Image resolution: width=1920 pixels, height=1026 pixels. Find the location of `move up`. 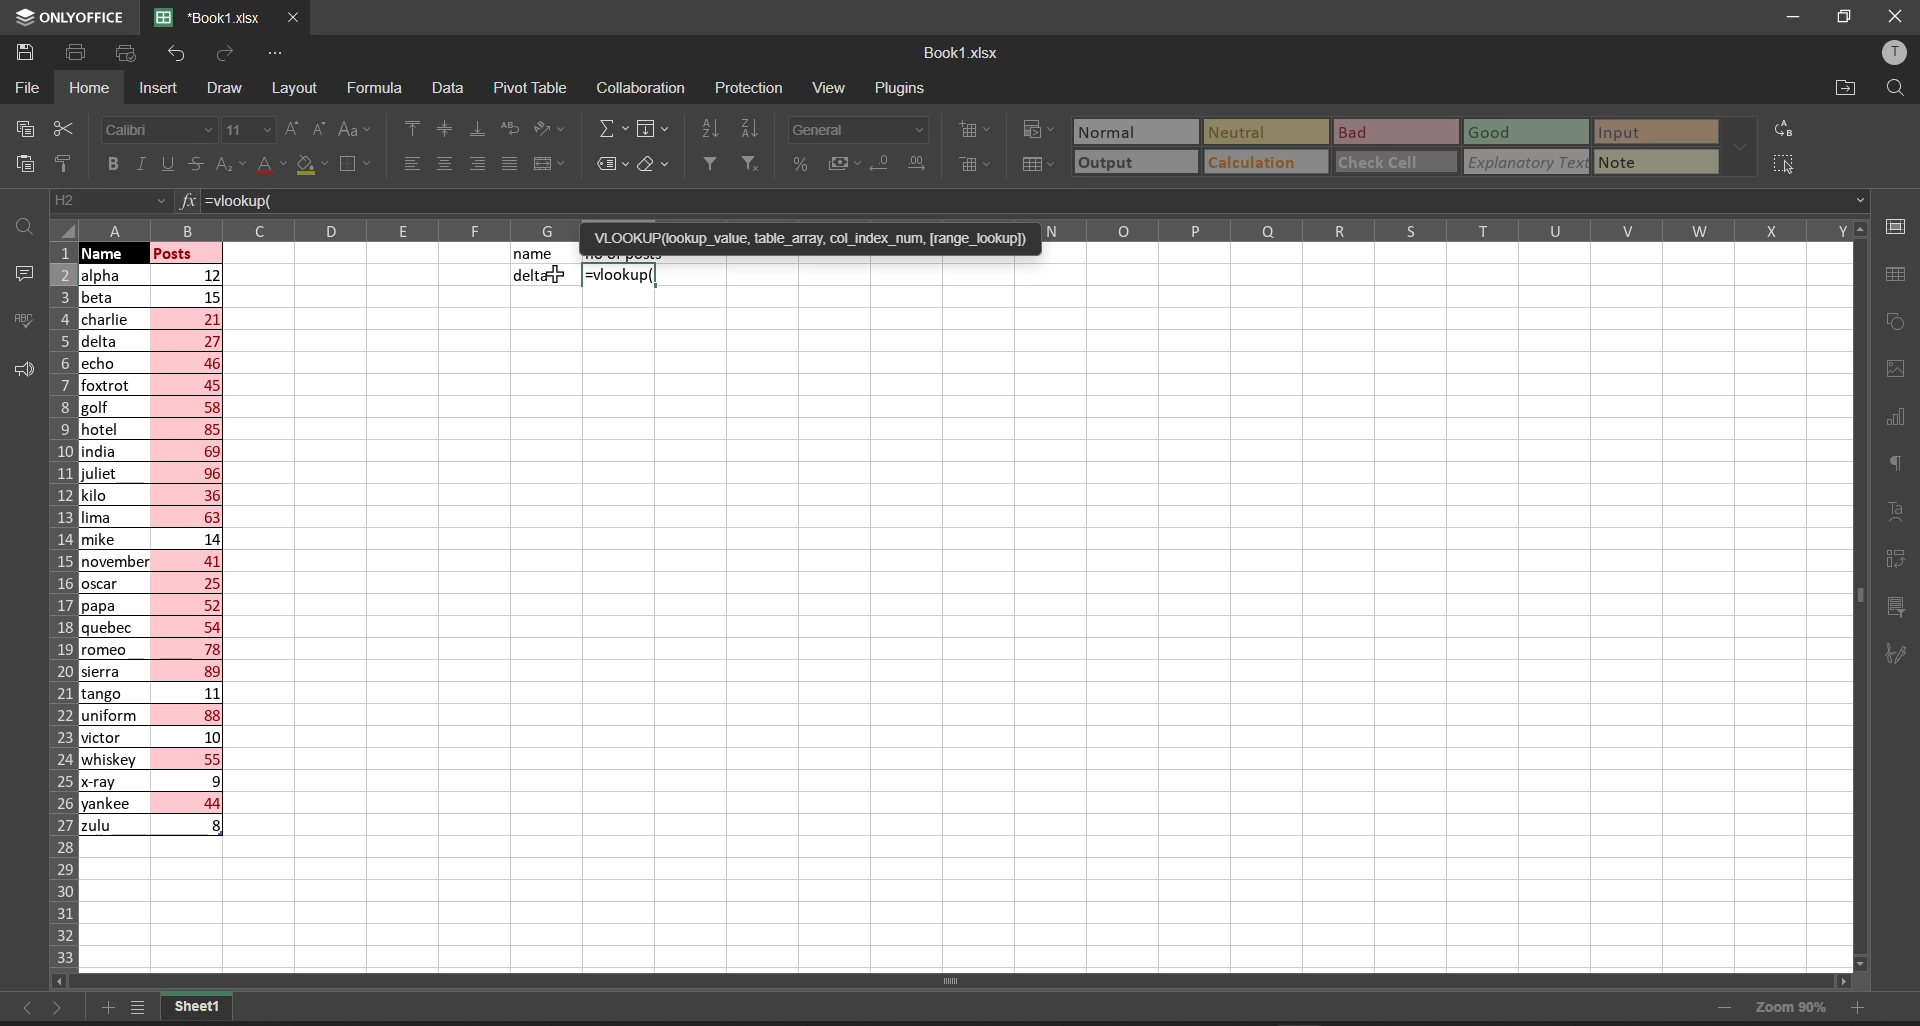

move up is located at coordinates (1855, 229).